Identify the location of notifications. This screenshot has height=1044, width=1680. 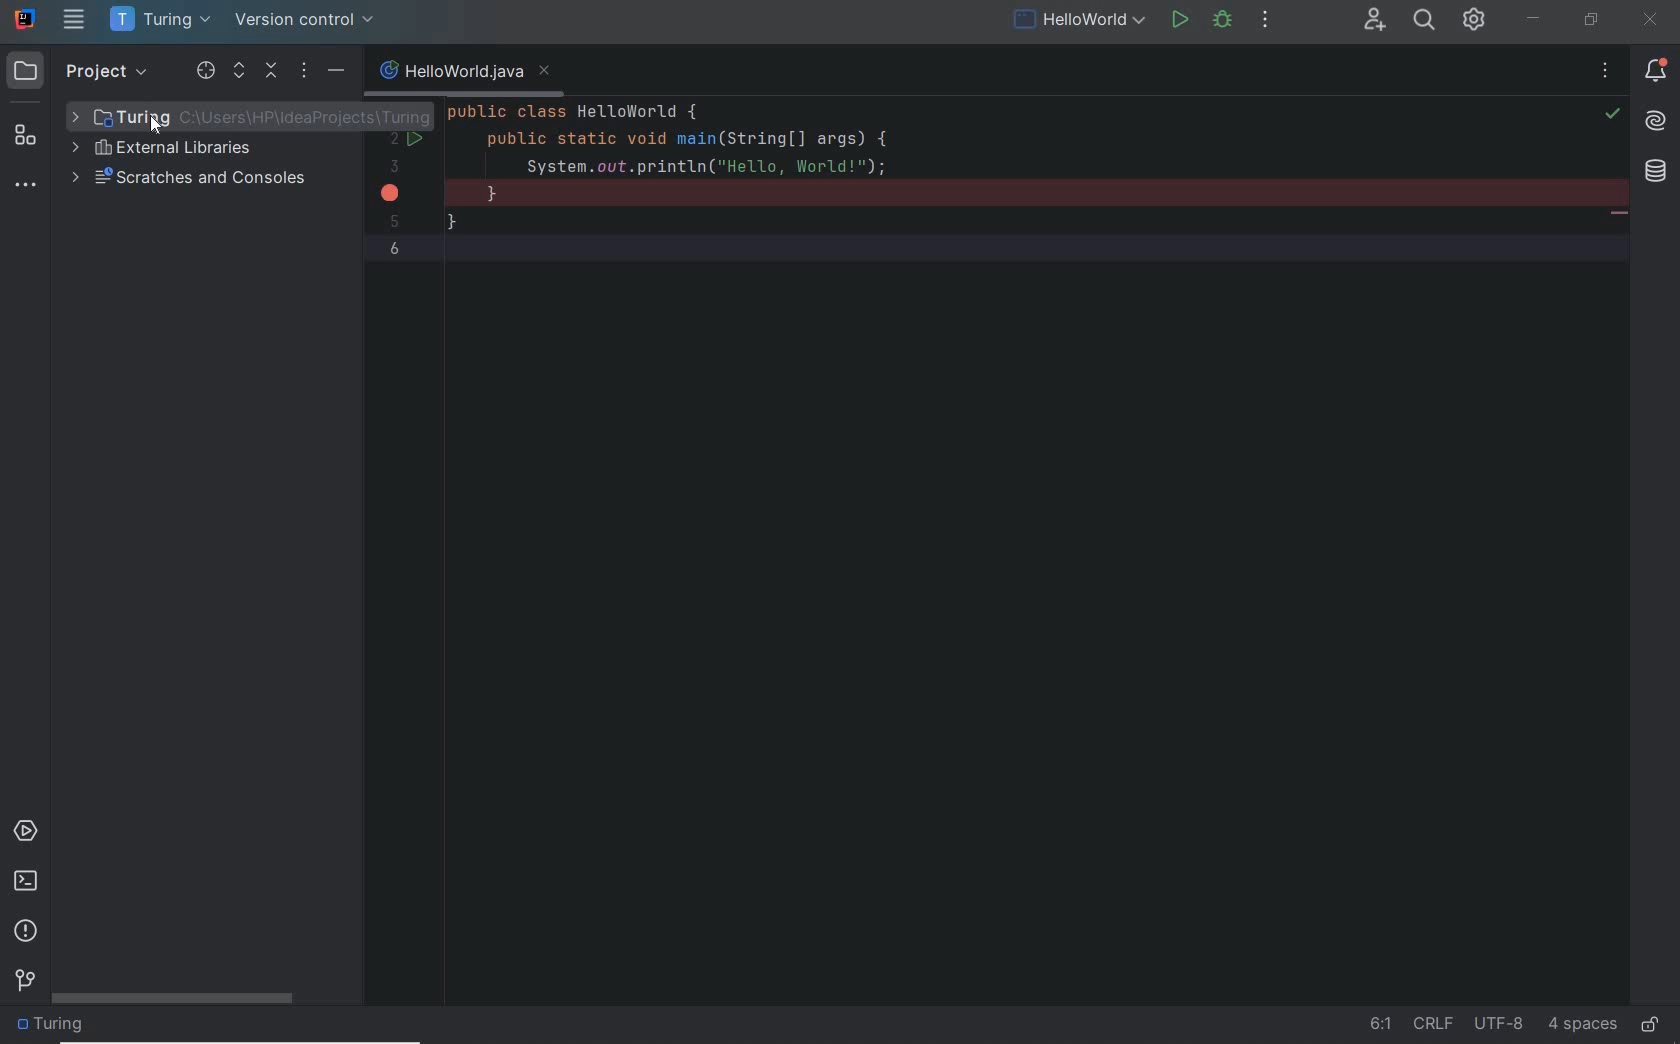
(1652, 73).